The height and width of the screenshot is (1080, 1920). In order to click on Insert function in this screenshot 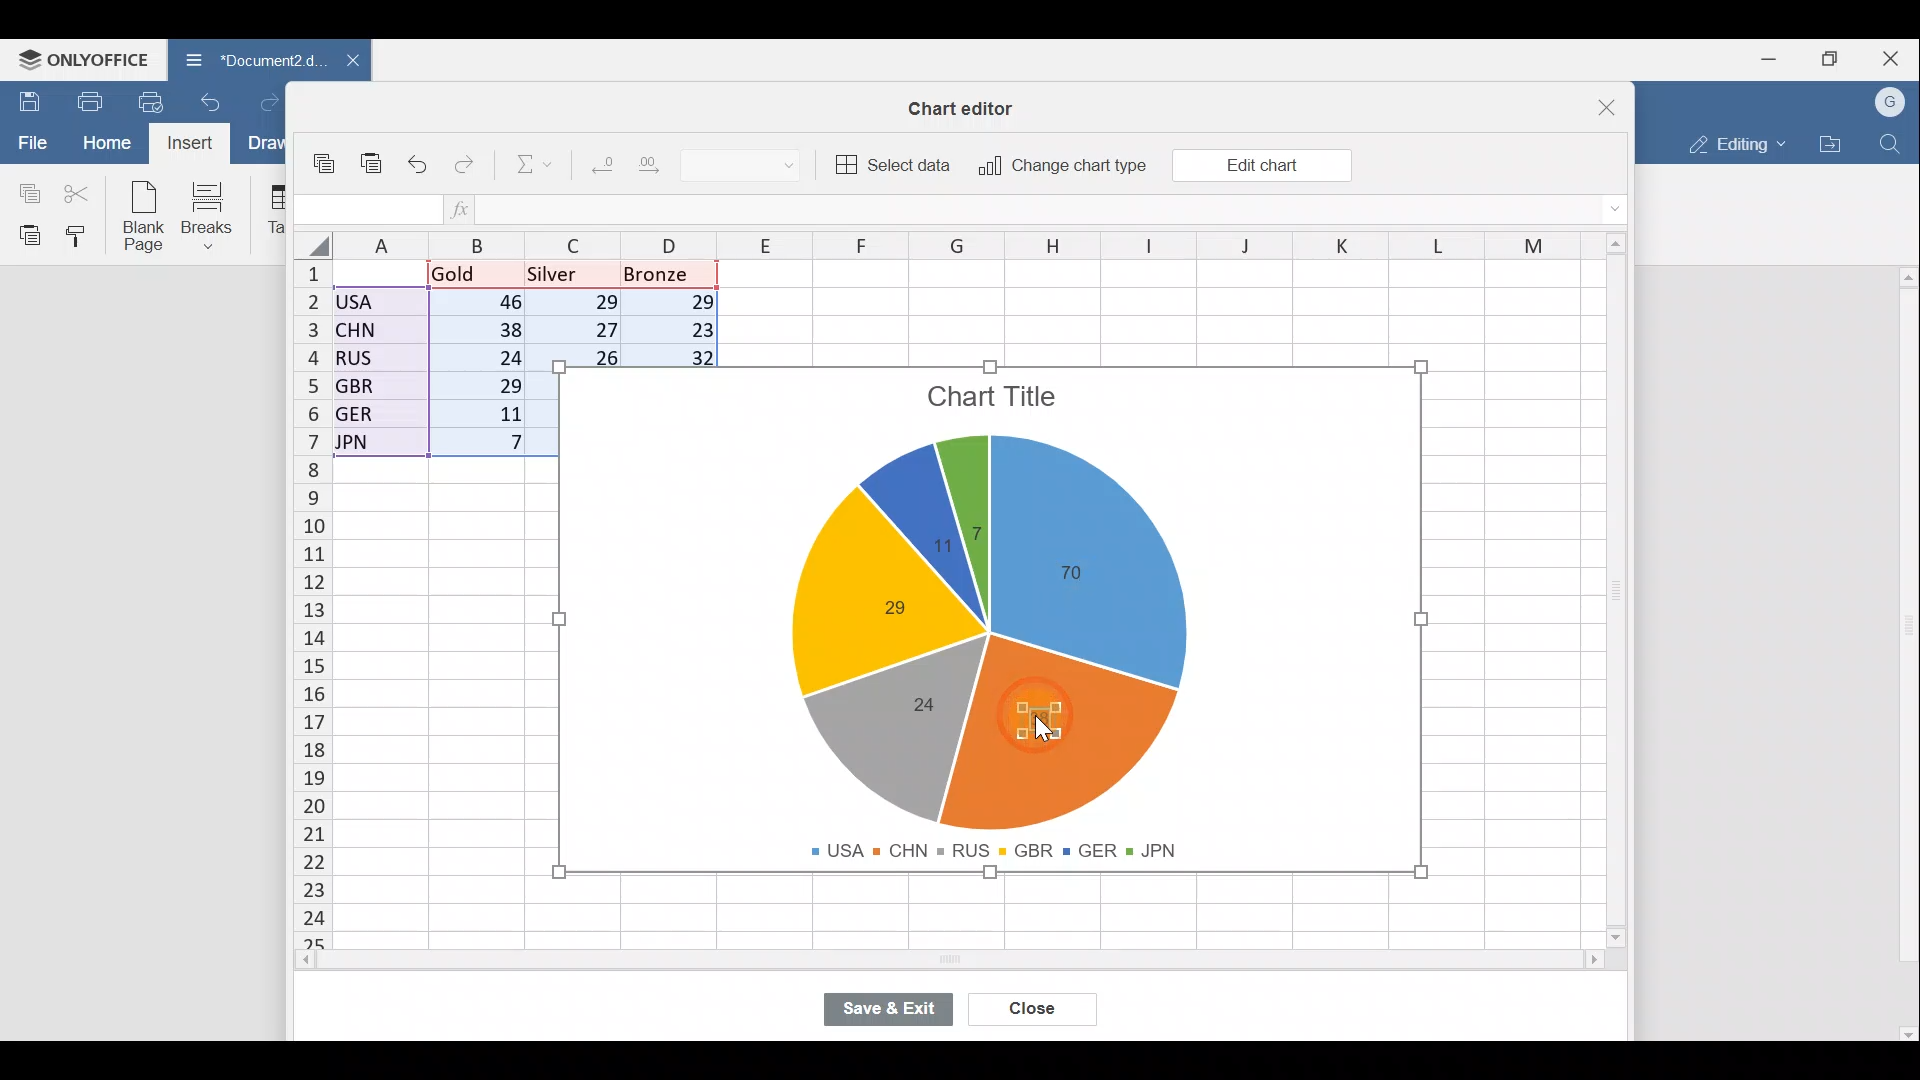, I will do `click(473, 208)`.